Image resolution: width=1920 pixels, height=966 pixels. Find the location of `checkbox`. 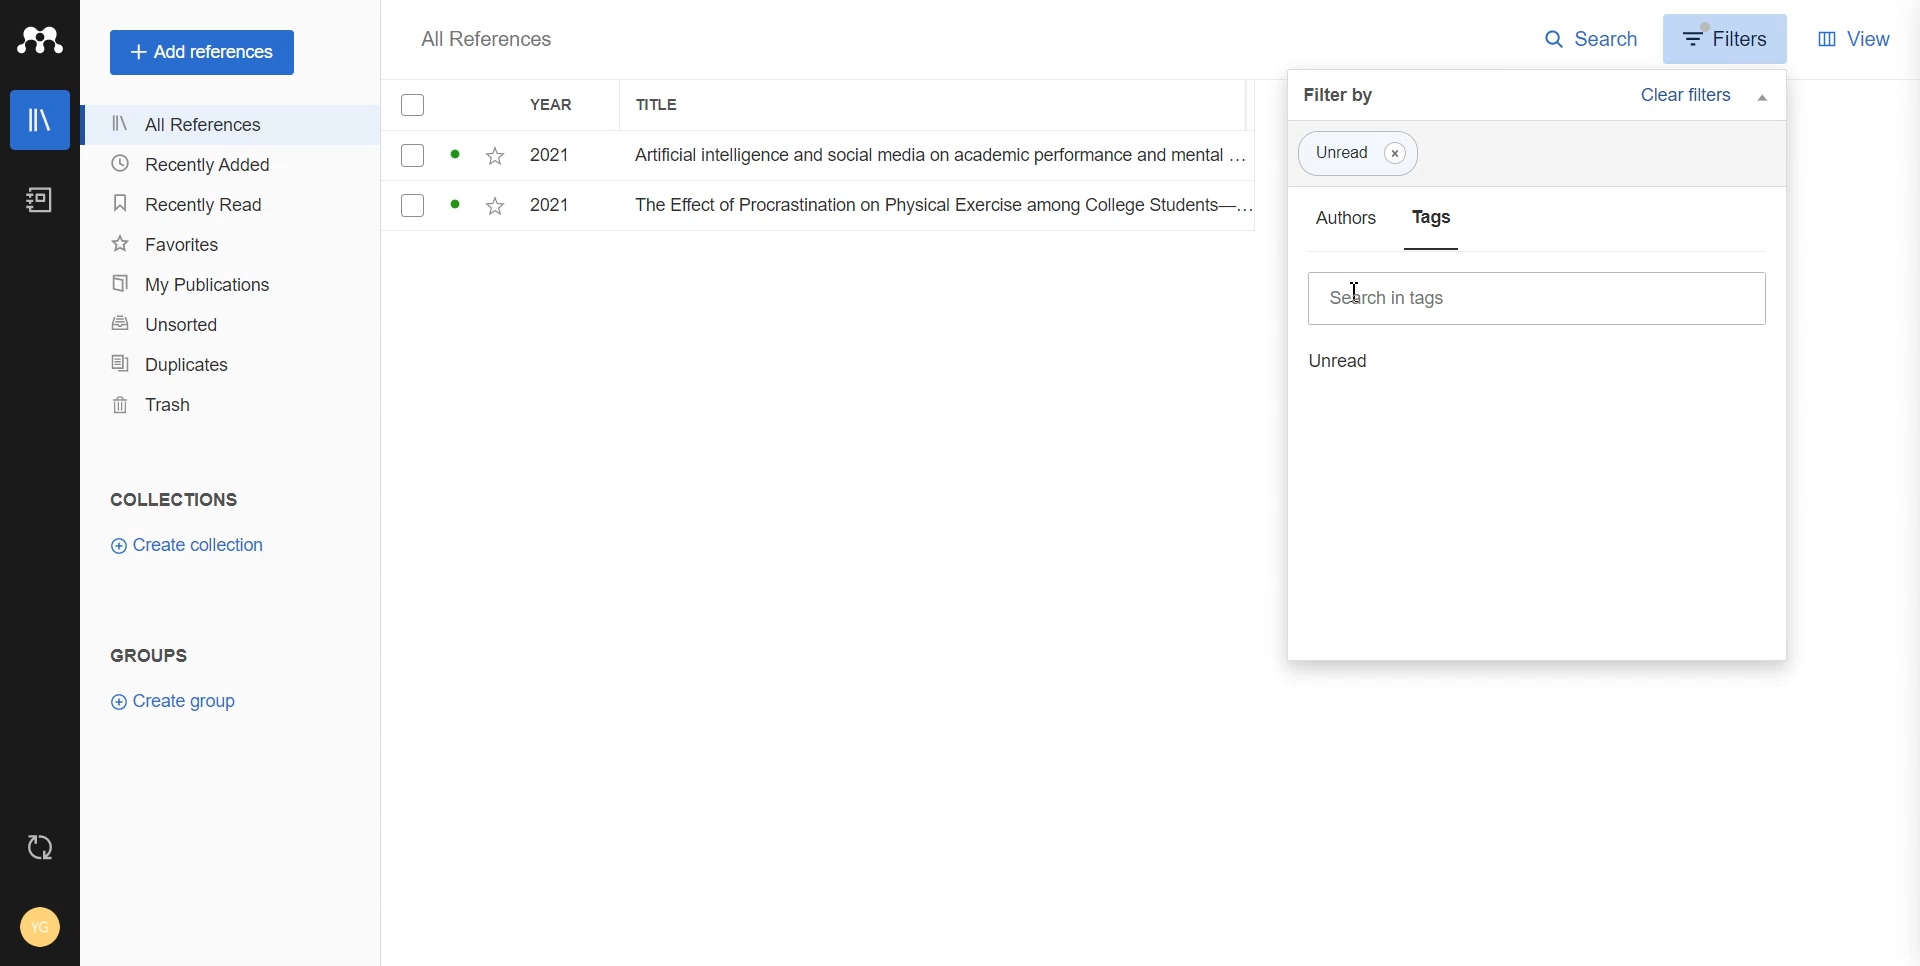

checkbox is located at coordinates (447, 156).